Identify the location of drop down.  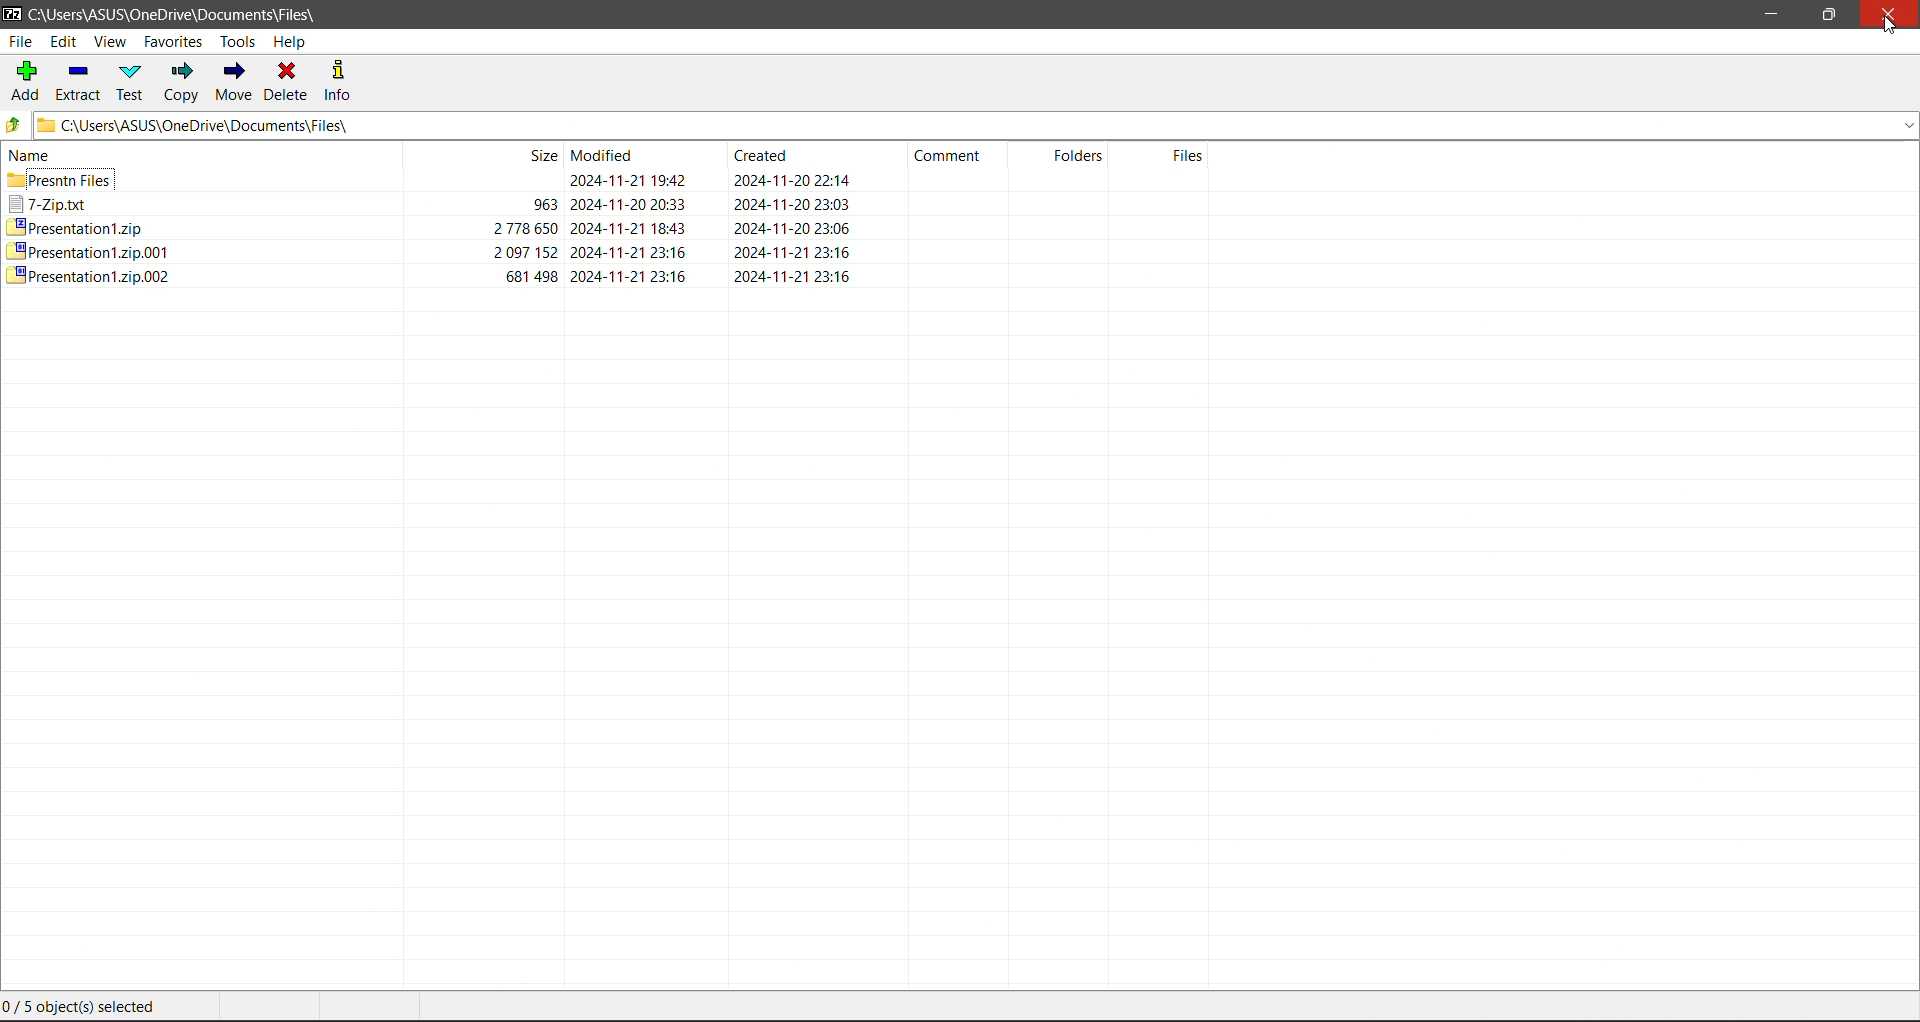
(1902, 127).